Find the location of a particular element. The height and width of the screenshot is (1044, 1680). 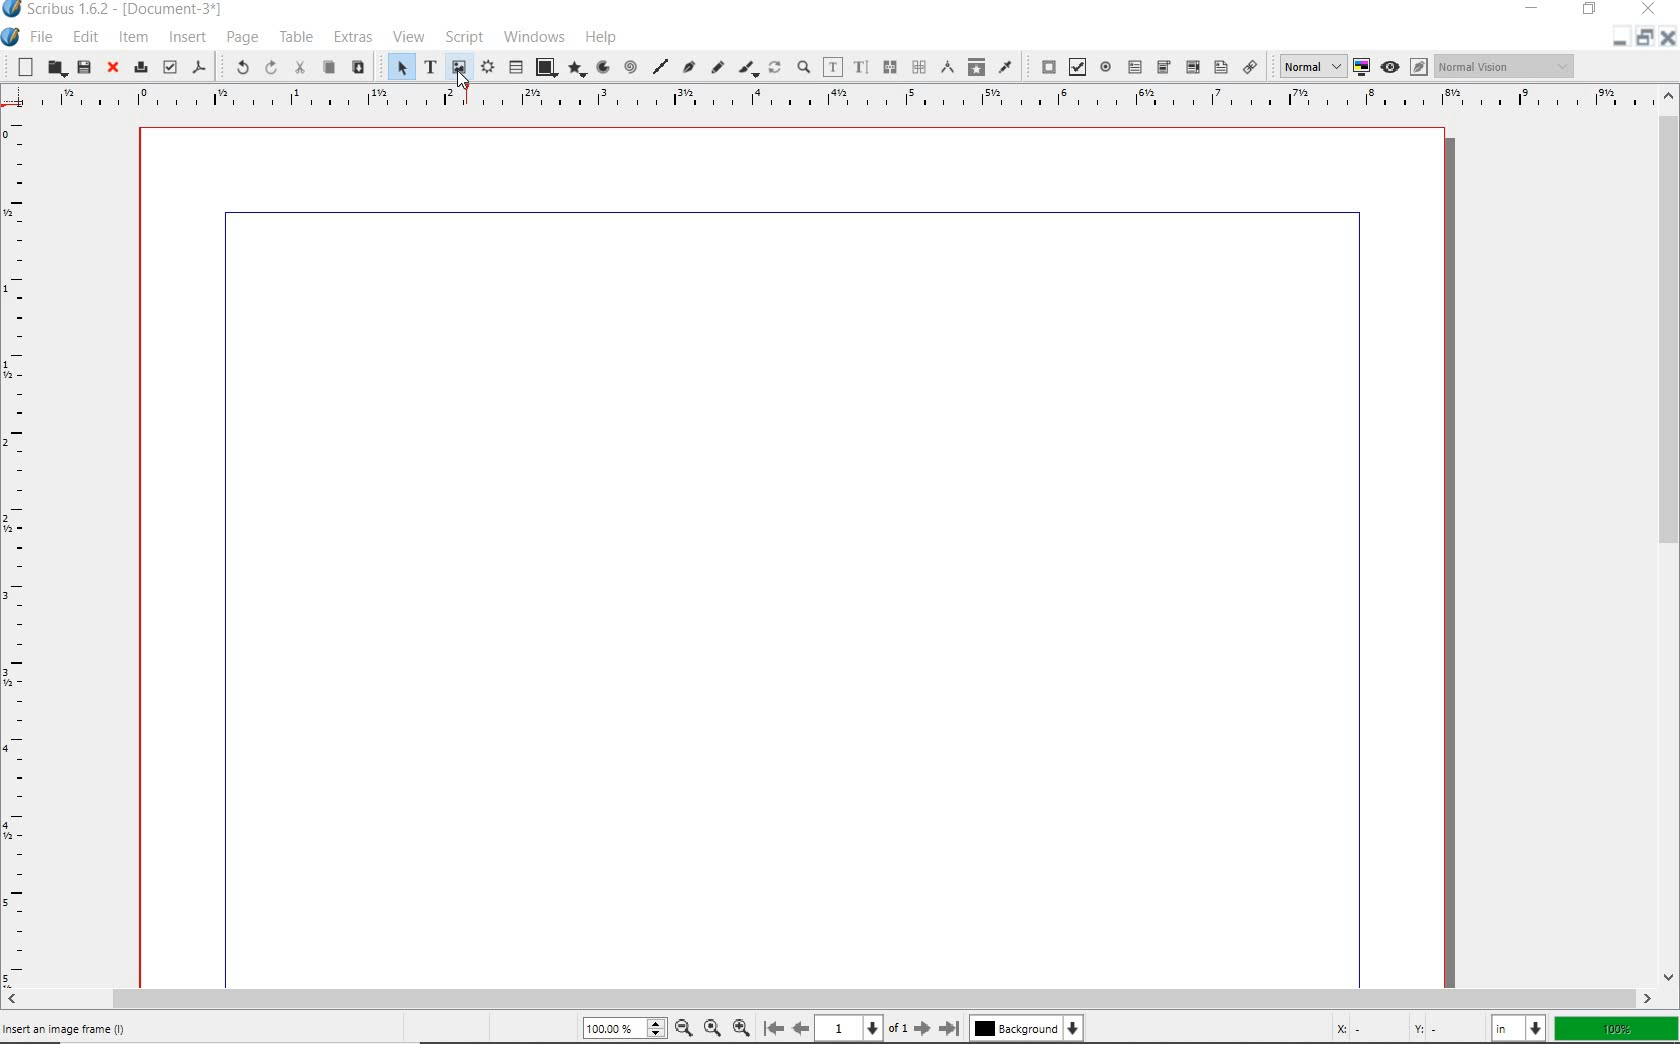

preflight verifier is located at coordinates (168, 66).